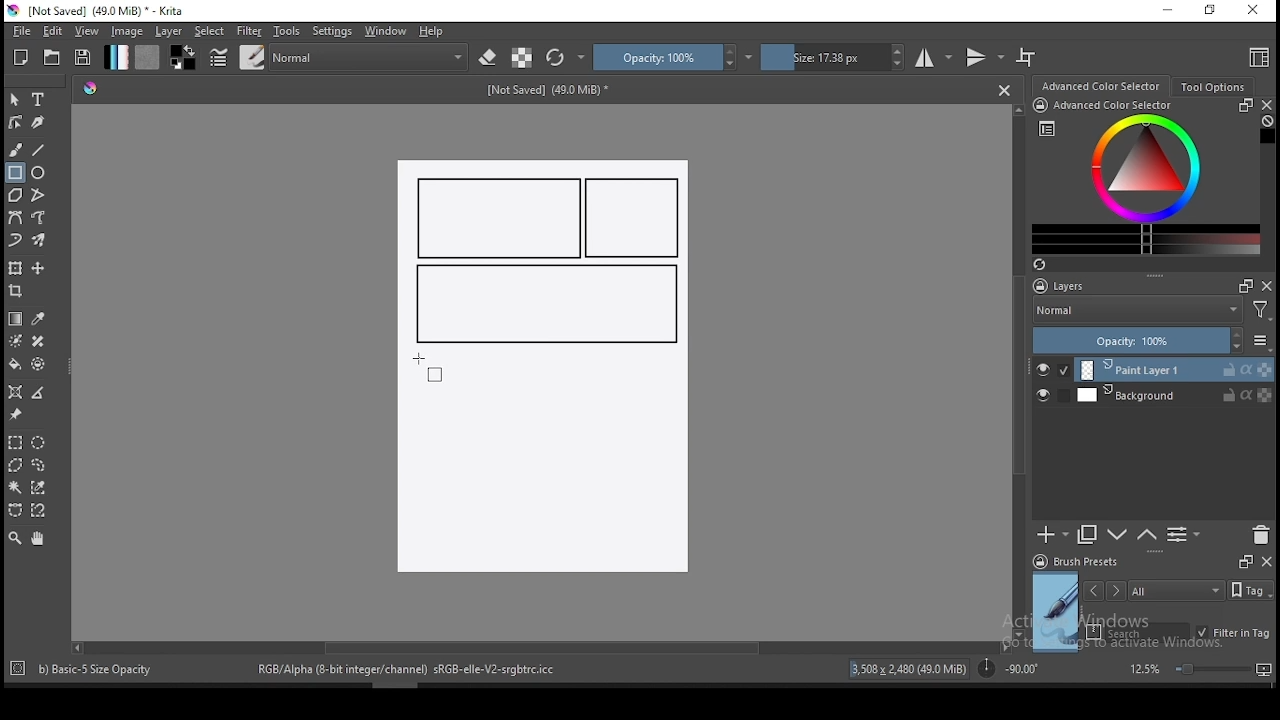 Image resolution: width=1280 pixels, height=720 pixels. Describe the element at coordinates (544, 305) in the screenshot. I see `new rectangle` at that location.